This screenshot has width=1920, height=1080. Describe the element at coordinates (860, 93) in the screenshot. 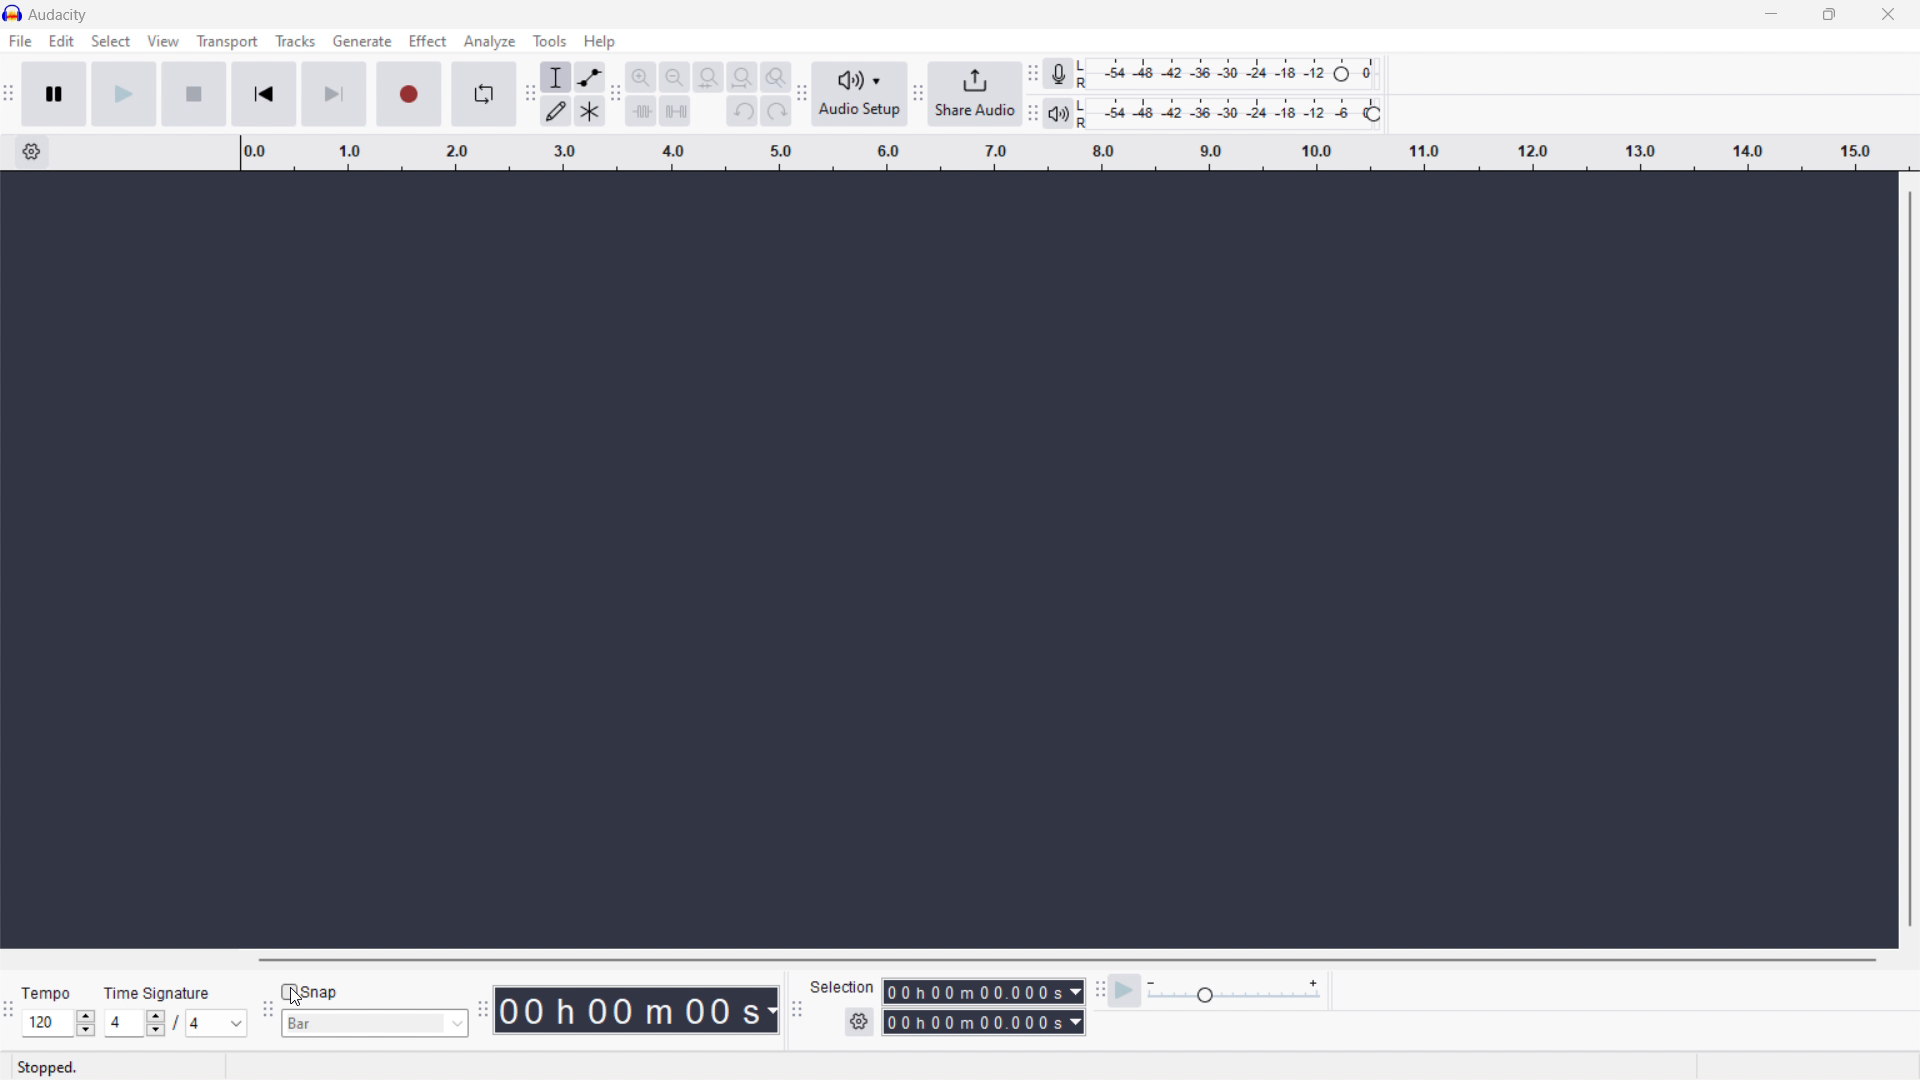

I see `Audio setup` at that location.